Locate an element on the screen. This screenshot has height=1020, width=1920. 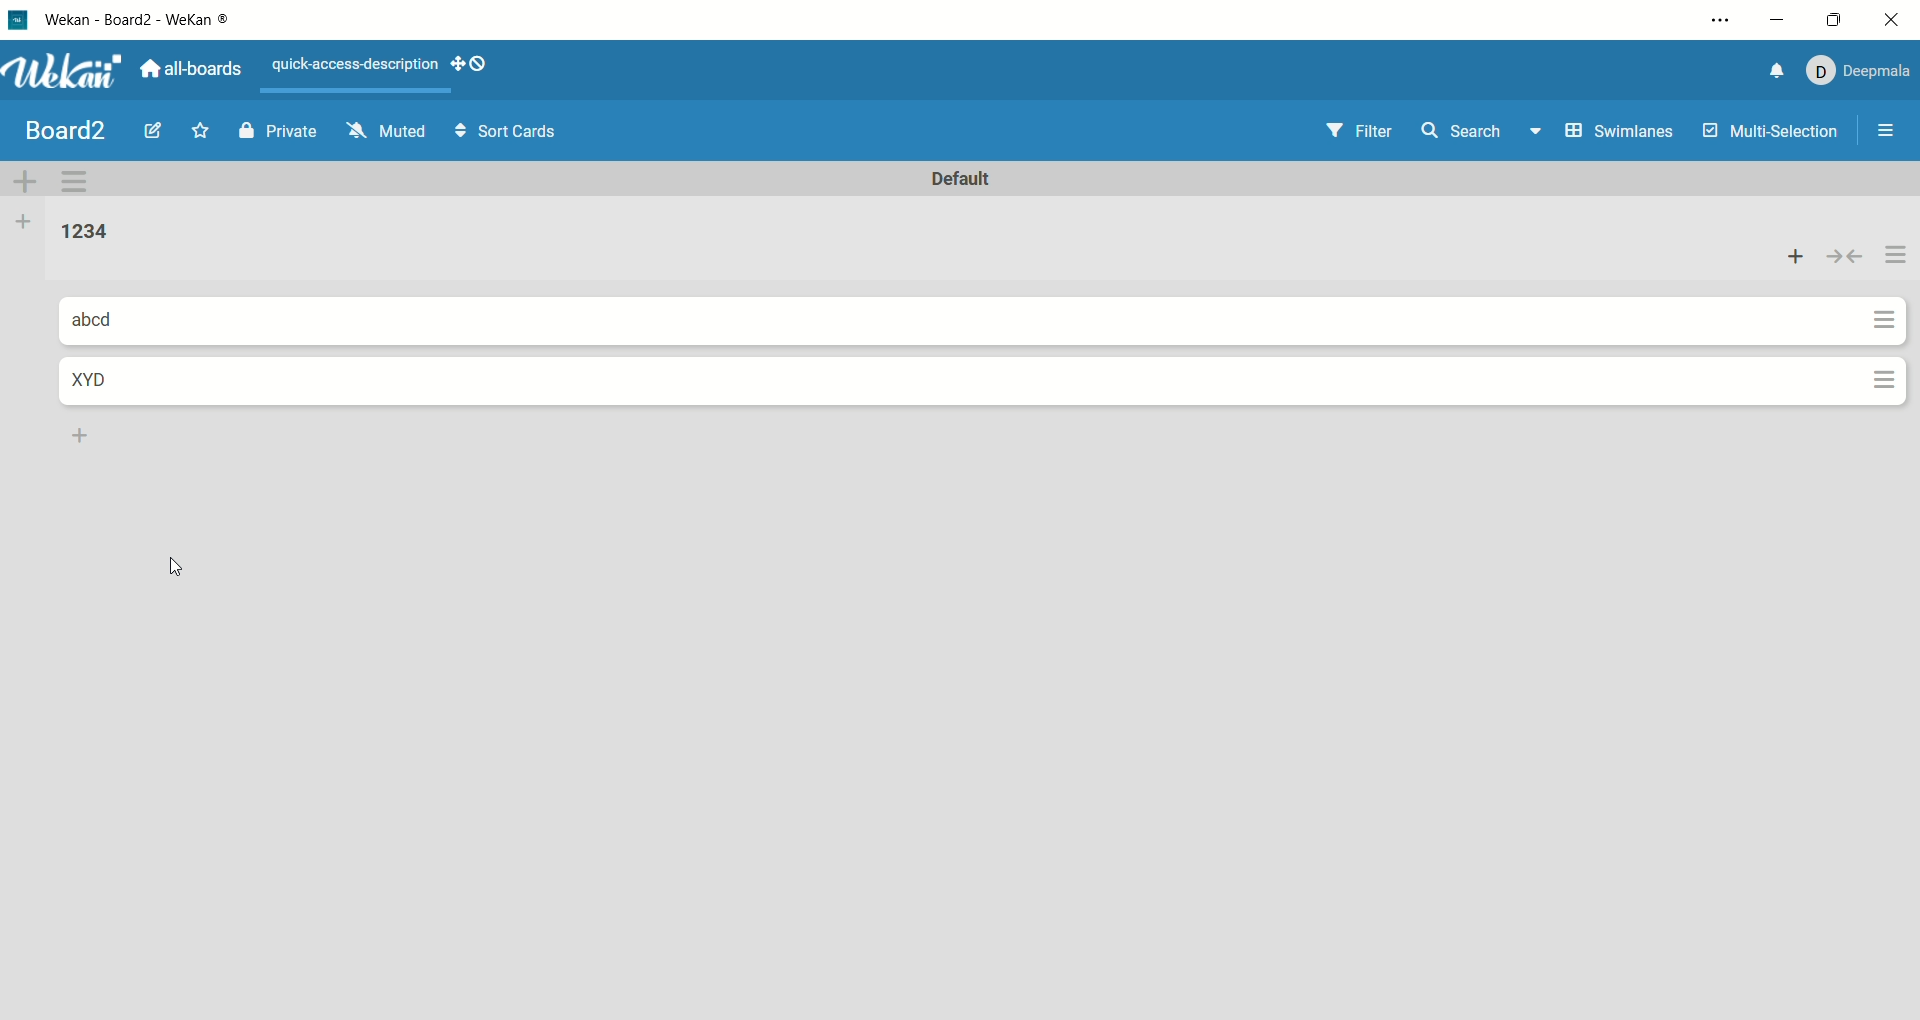
swimlanes is located at coordinates (1619, 126).